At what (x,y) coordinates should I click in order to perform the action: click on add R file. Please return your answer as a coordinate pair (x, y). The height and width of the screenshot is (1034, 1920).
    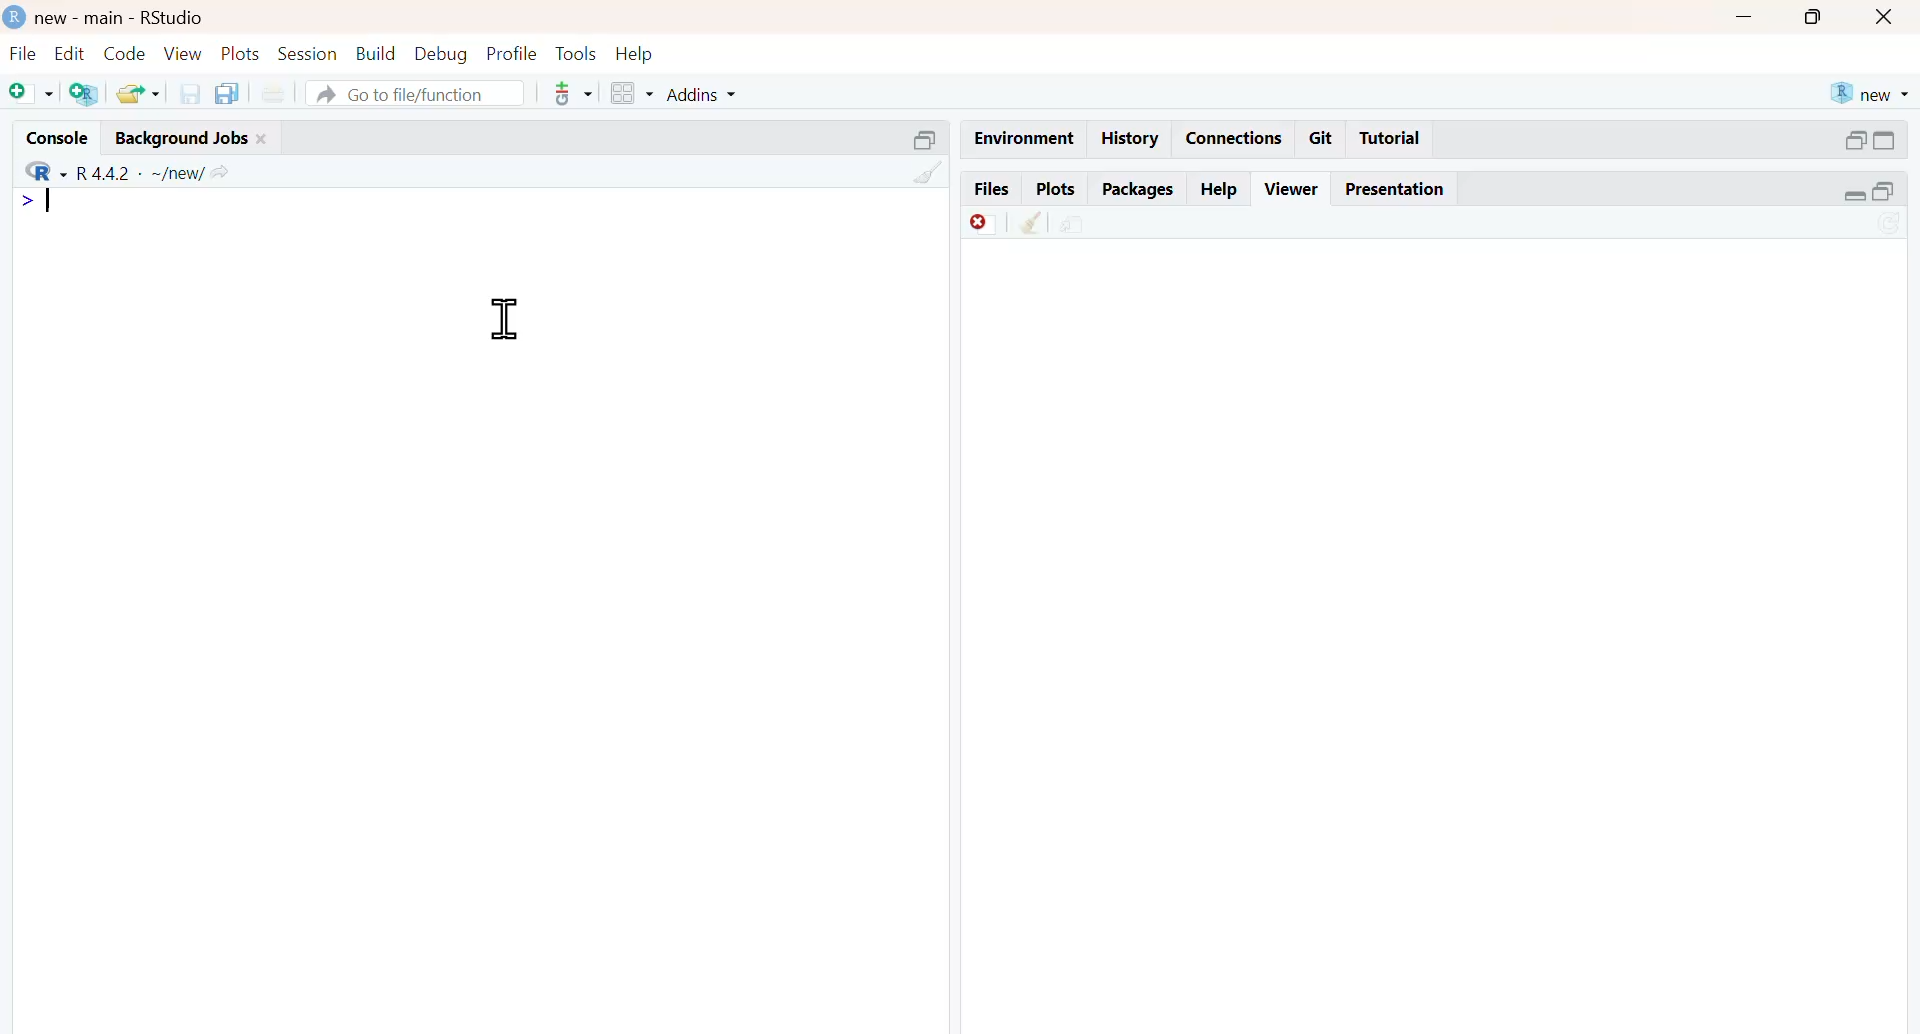
    Looking at the image, I should click on (86, 95).